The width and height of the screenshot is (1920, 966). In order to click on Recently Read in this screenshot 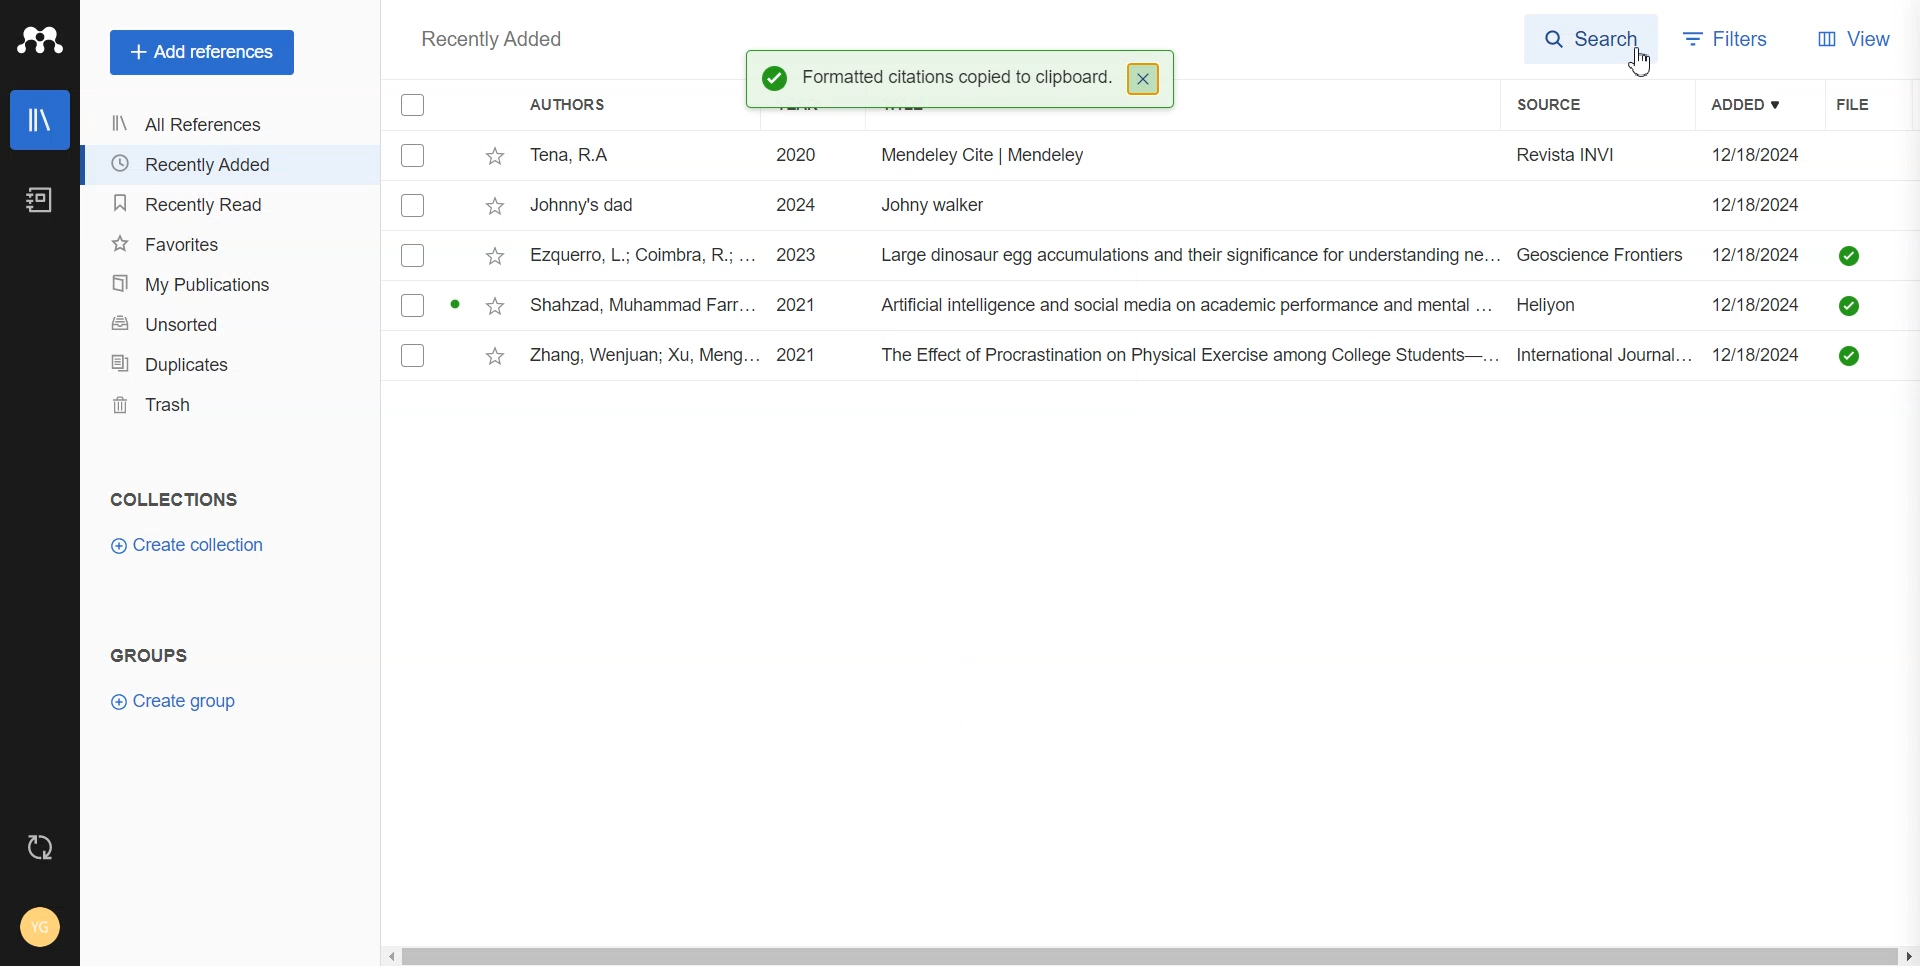, I will do `click(227, 204)`.